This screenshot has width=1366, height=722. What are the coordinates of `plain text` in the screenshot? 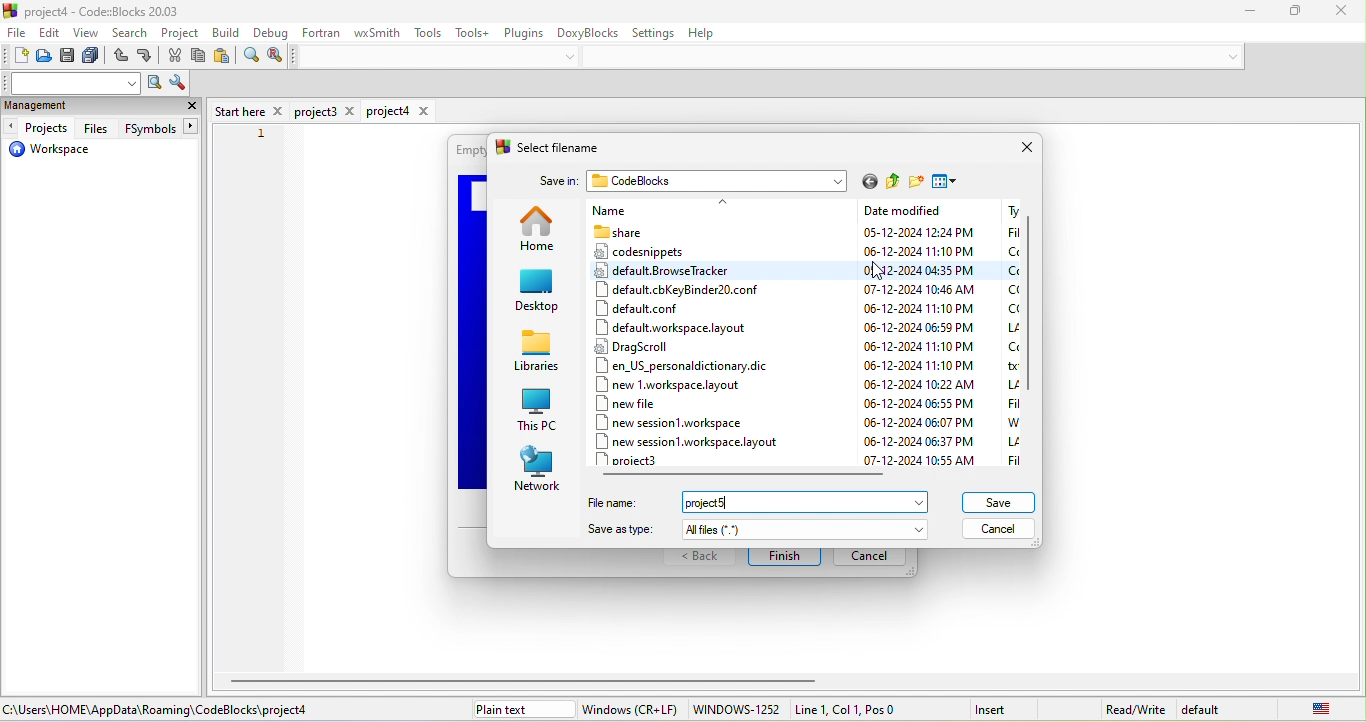 It's located at (521, 709).